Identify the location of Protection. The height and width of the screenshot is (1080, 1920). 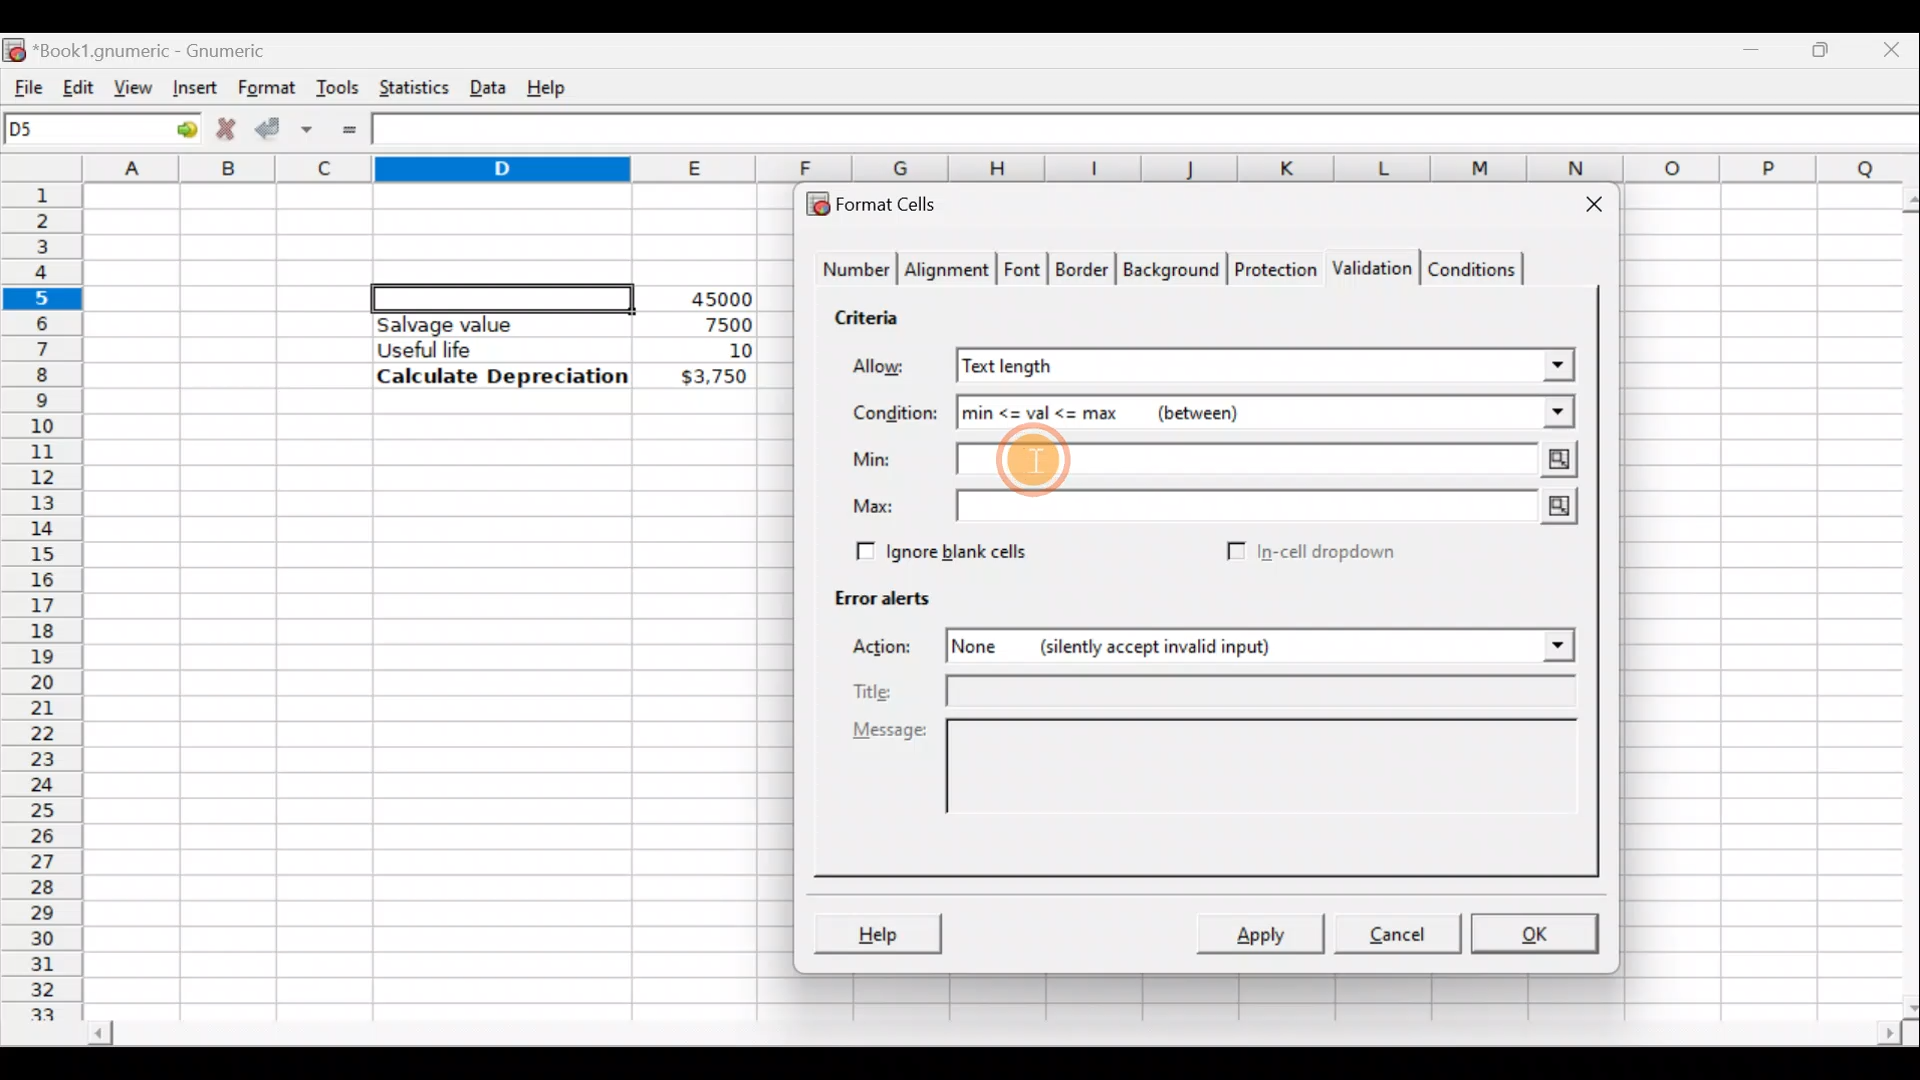
(1271, 272).